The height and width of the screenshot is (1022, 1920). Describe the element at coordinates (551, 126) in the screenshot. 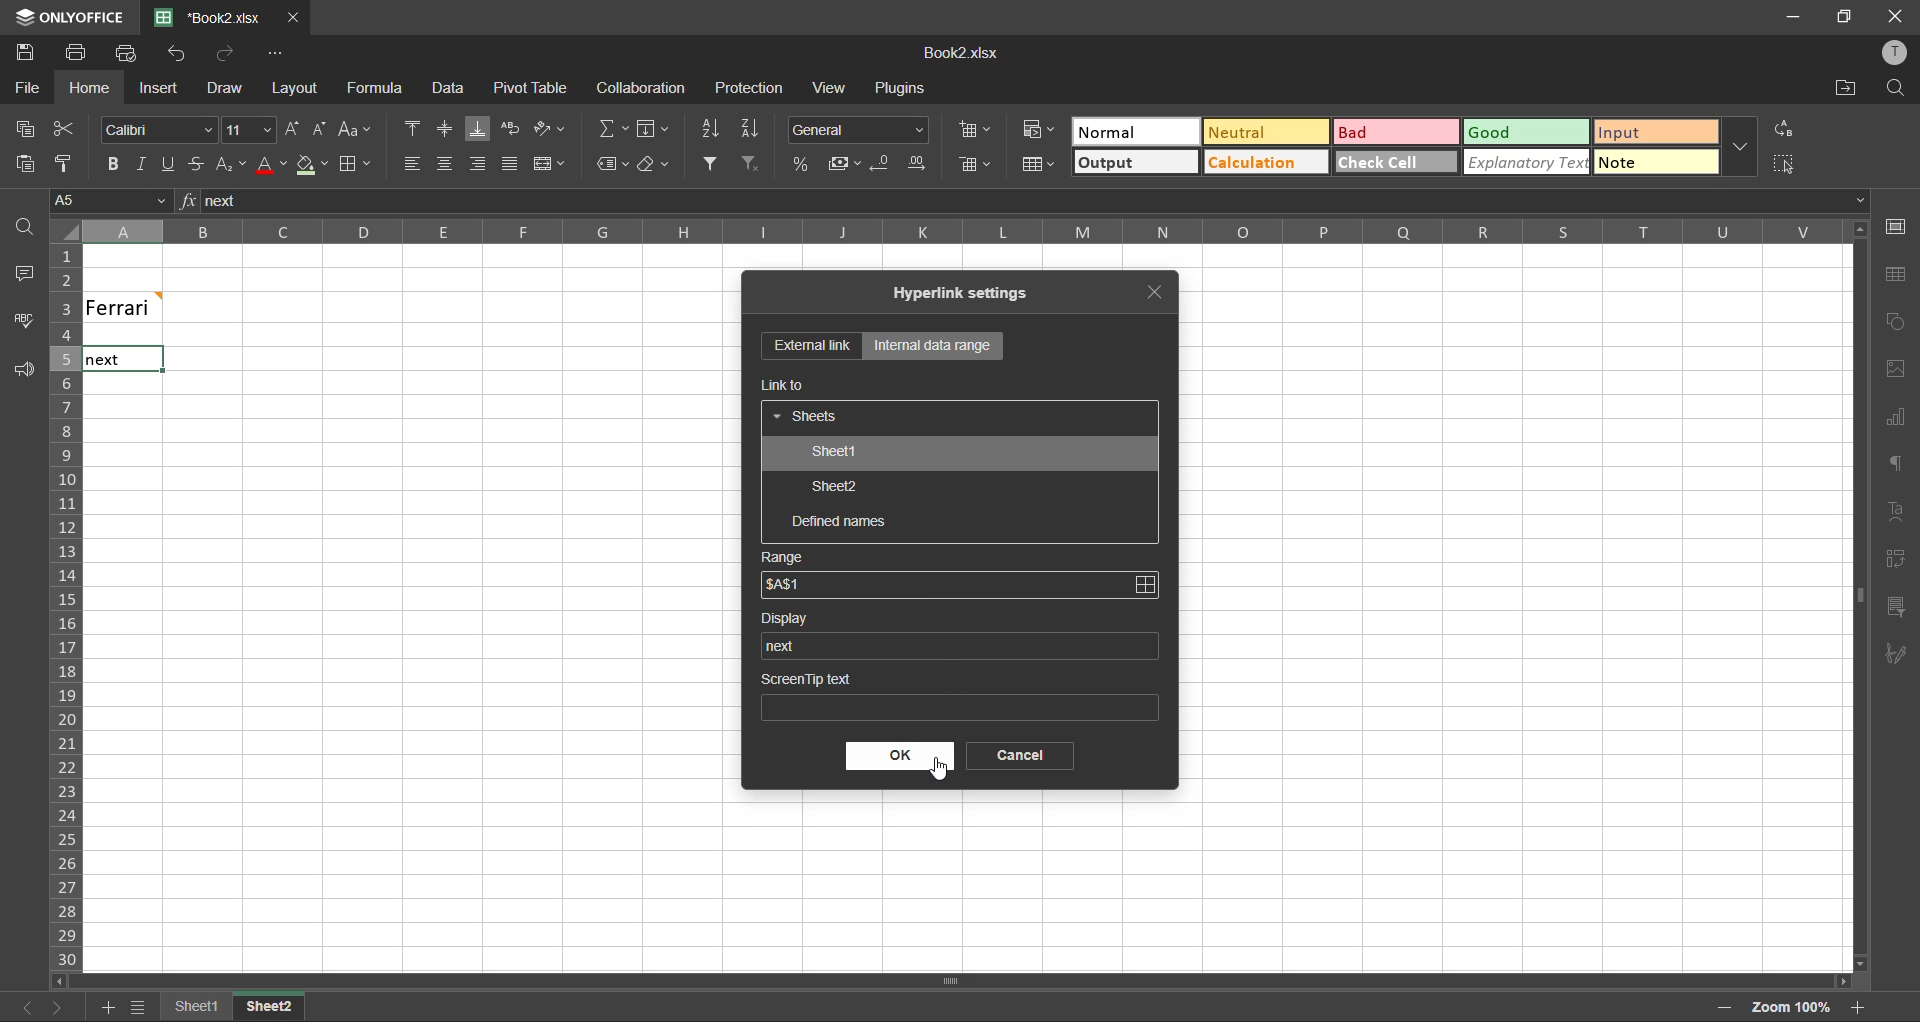

I see `orientation` at that location.